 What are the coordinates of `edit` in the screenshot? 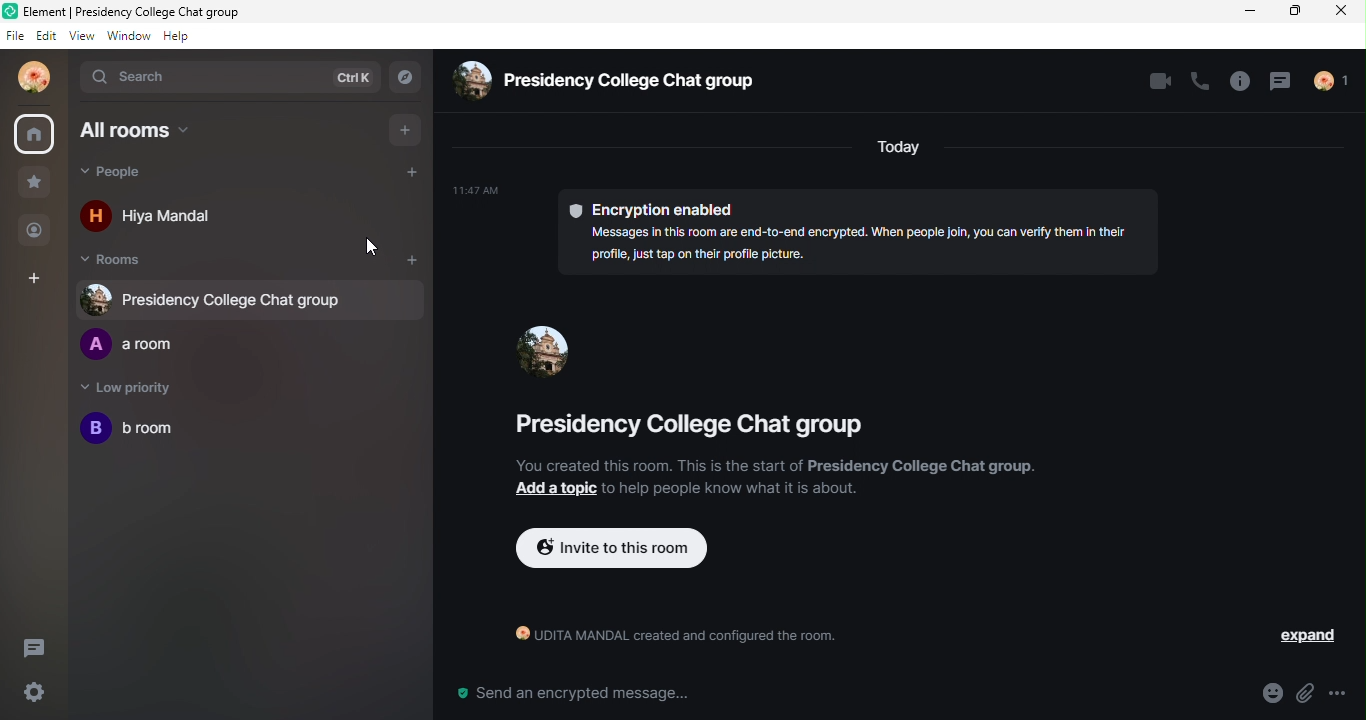 It's located at (44, 37).